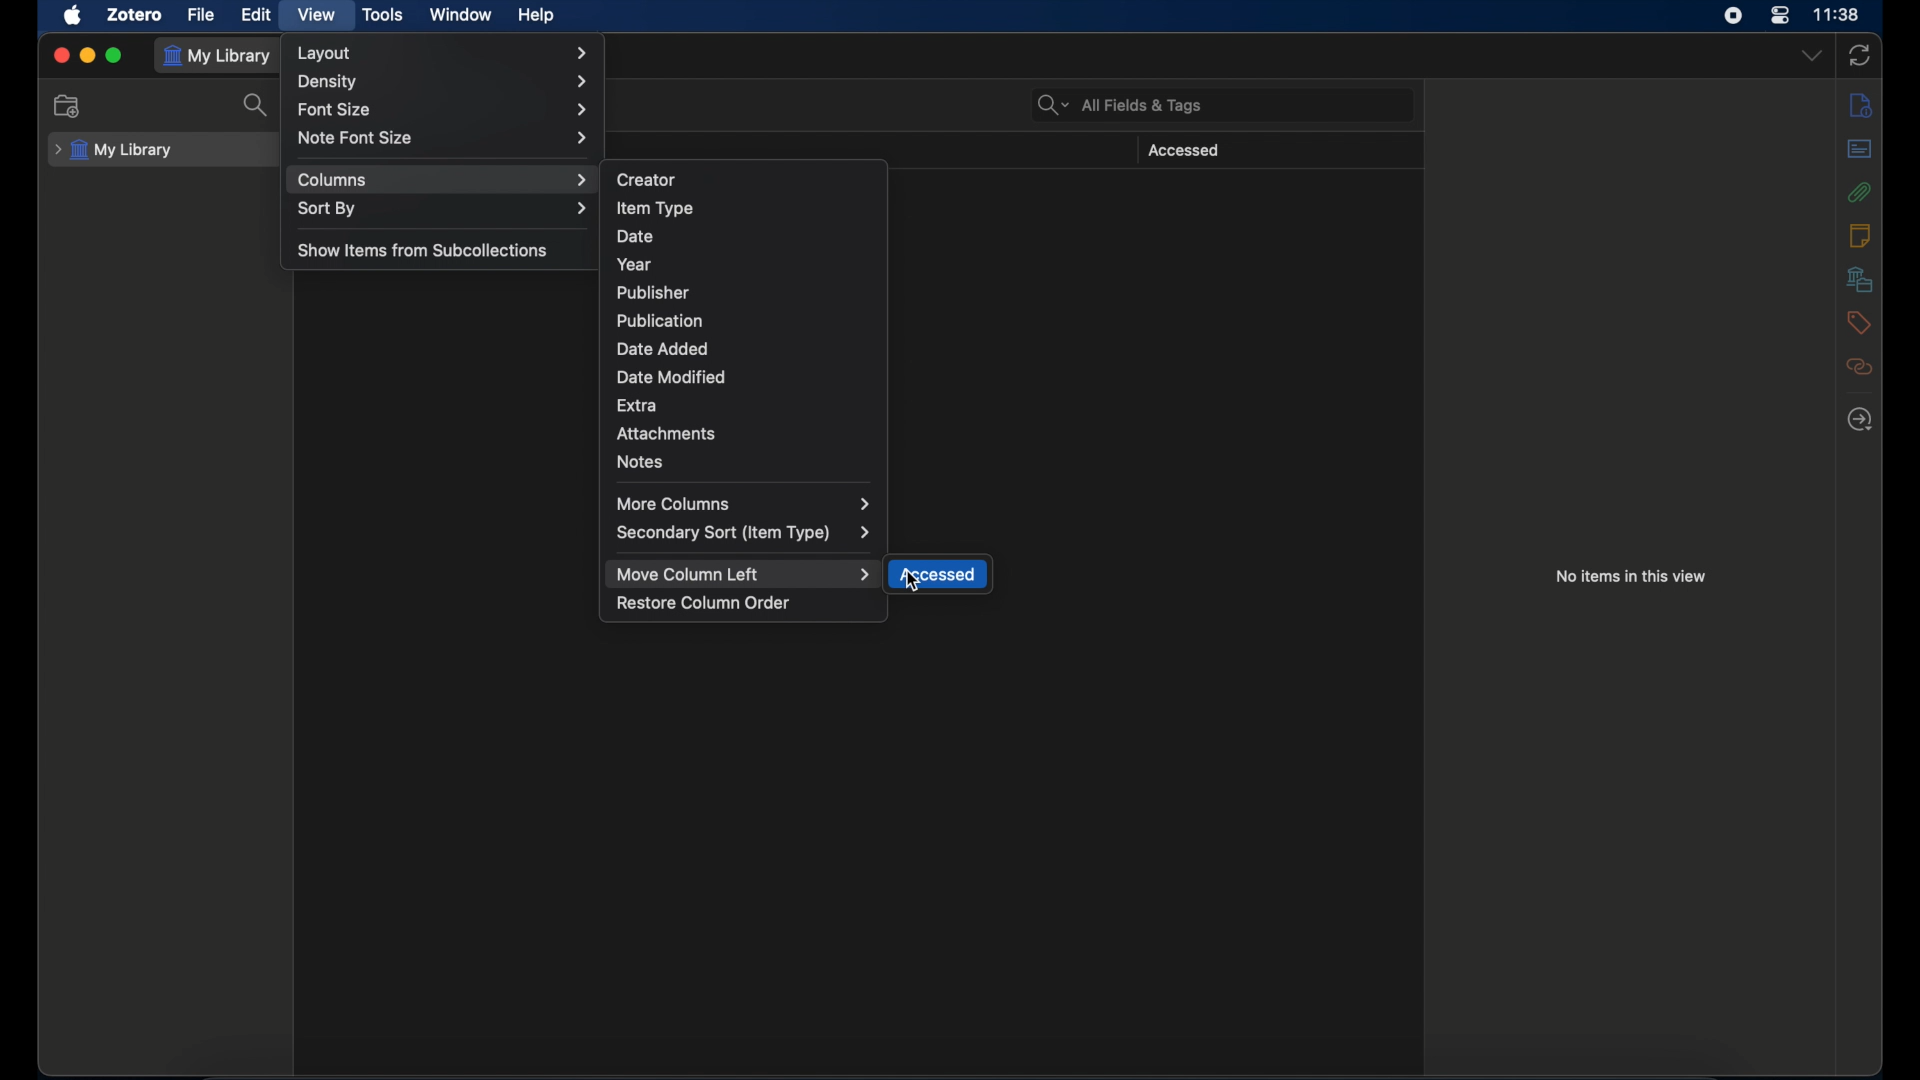 This screenshot has height=1080, width=1920. What do you see at coordinates (672, 377) in the screenshot?
I see `date modified` at bounding box center [672, 377].